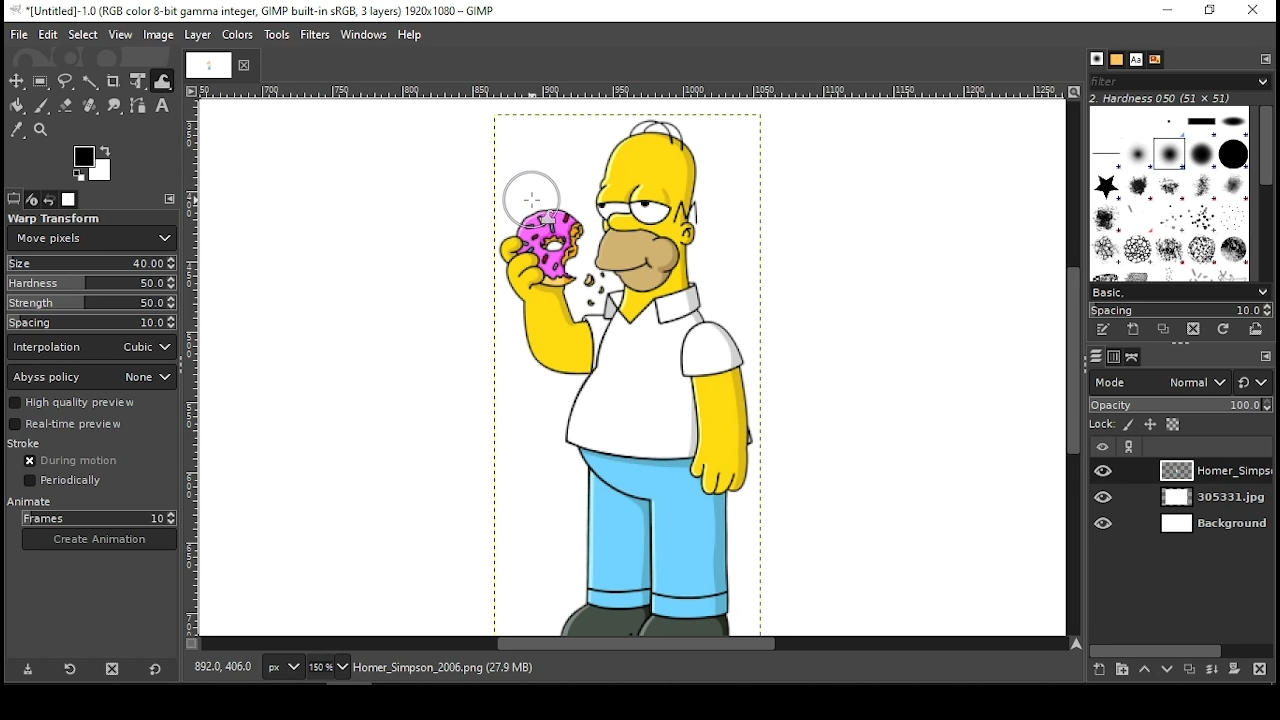  What do you see at coordinates (170, 199) in the screenshot?
I see `edit toolbar` at bounding box center [170, 199].